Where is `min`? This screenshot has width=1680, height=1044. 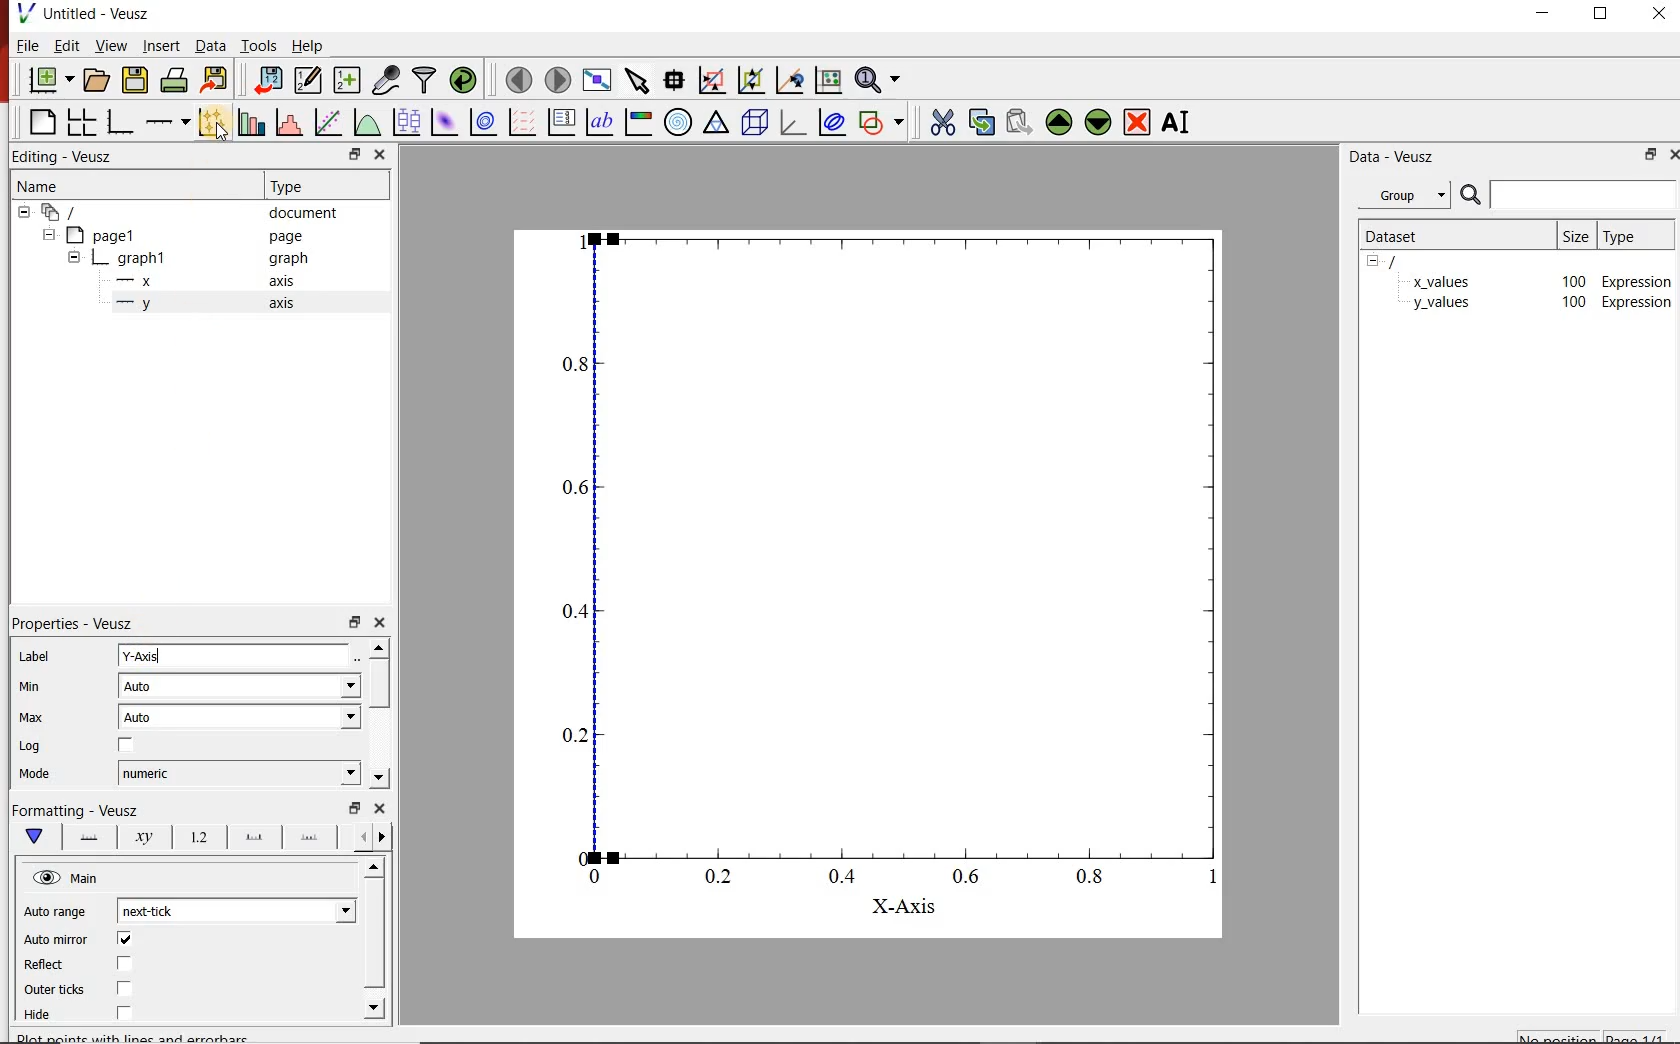 min is located at coordinates (29, 692).